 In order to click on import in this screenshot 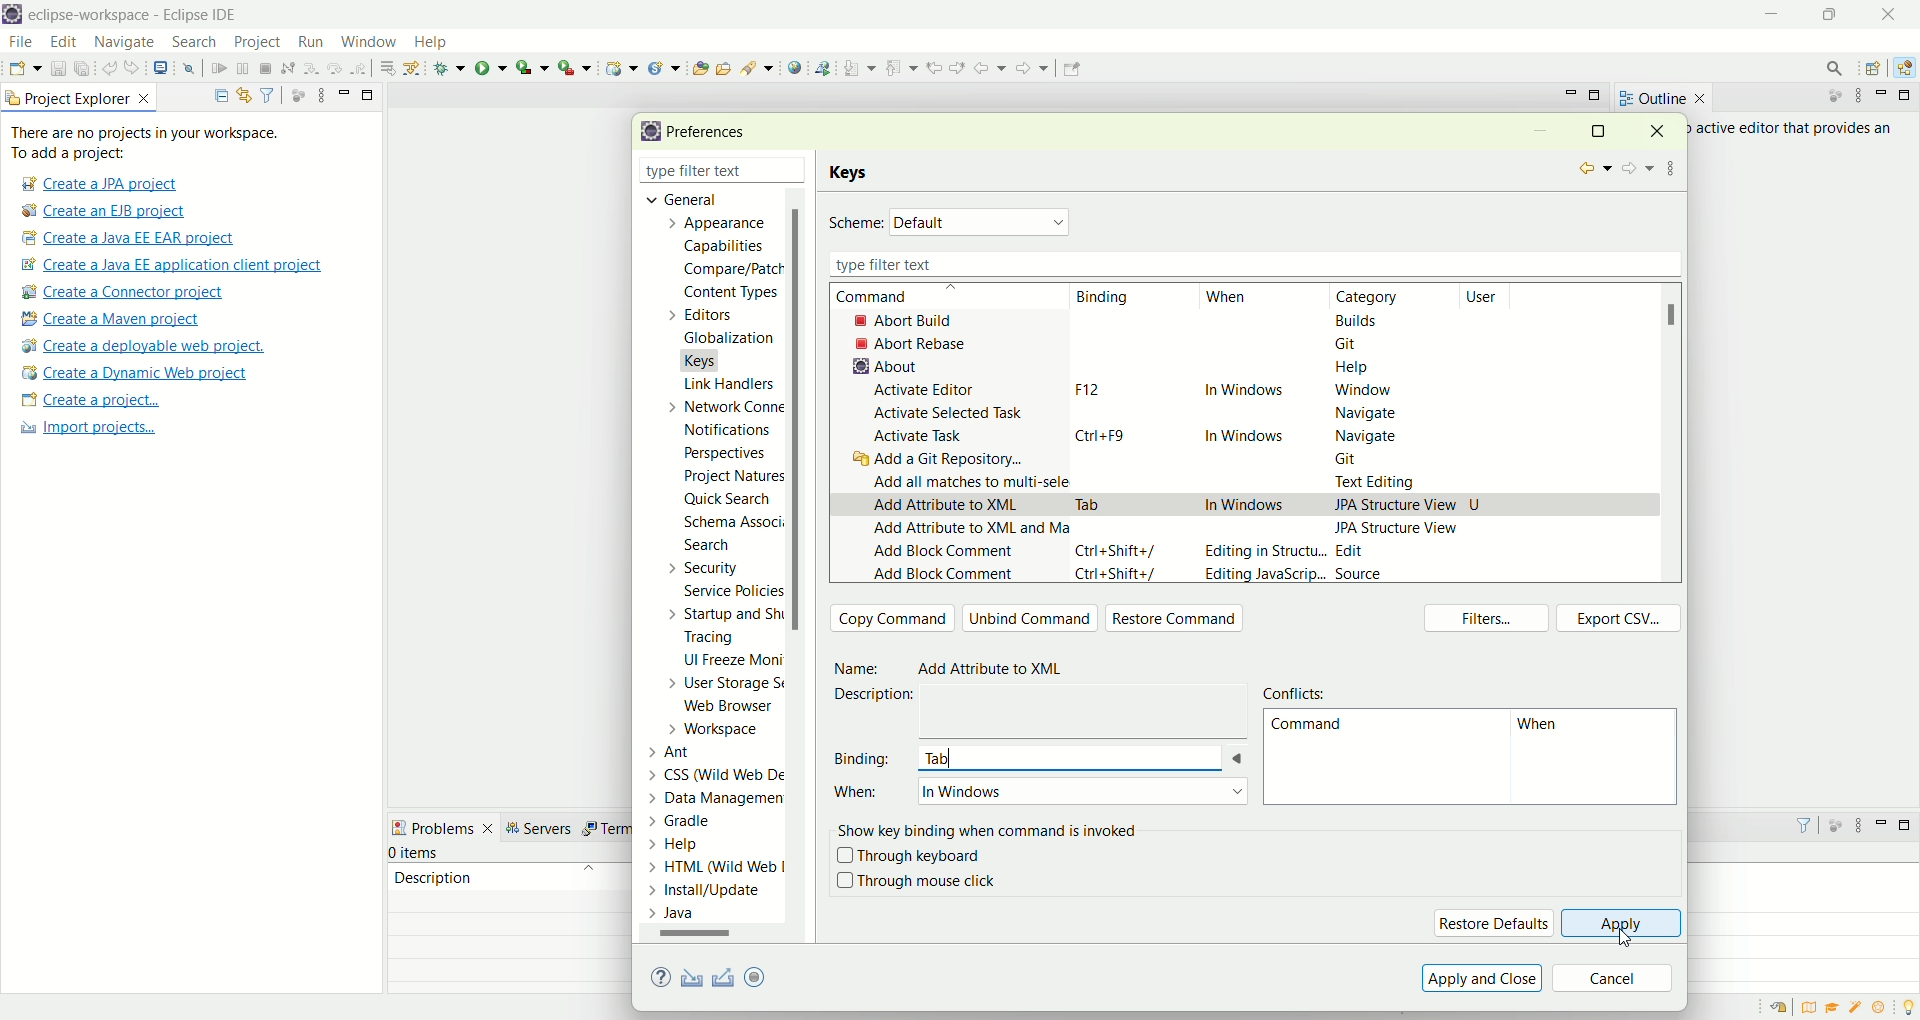, I will do `click(688, 979)`.